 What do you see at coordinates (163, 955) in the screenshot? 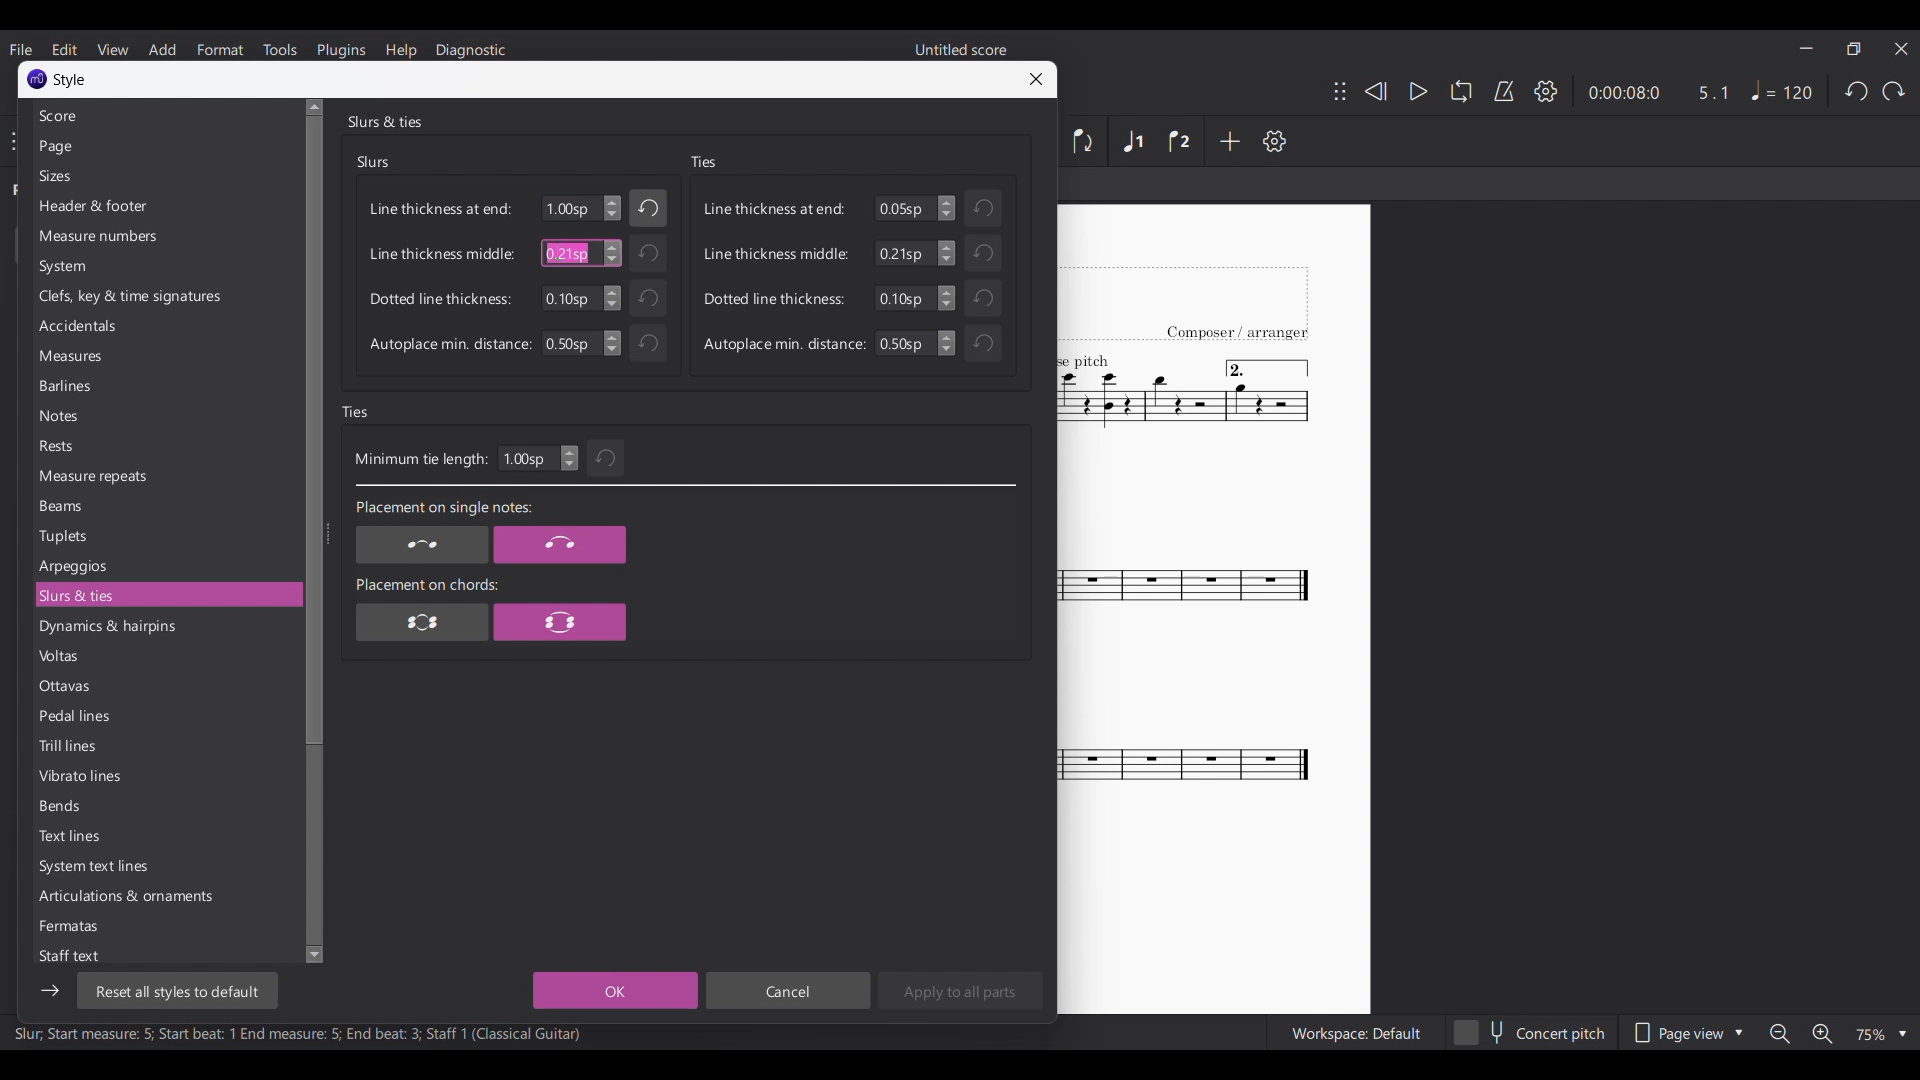
I see `Staff text` at bounding box center [163, 955].